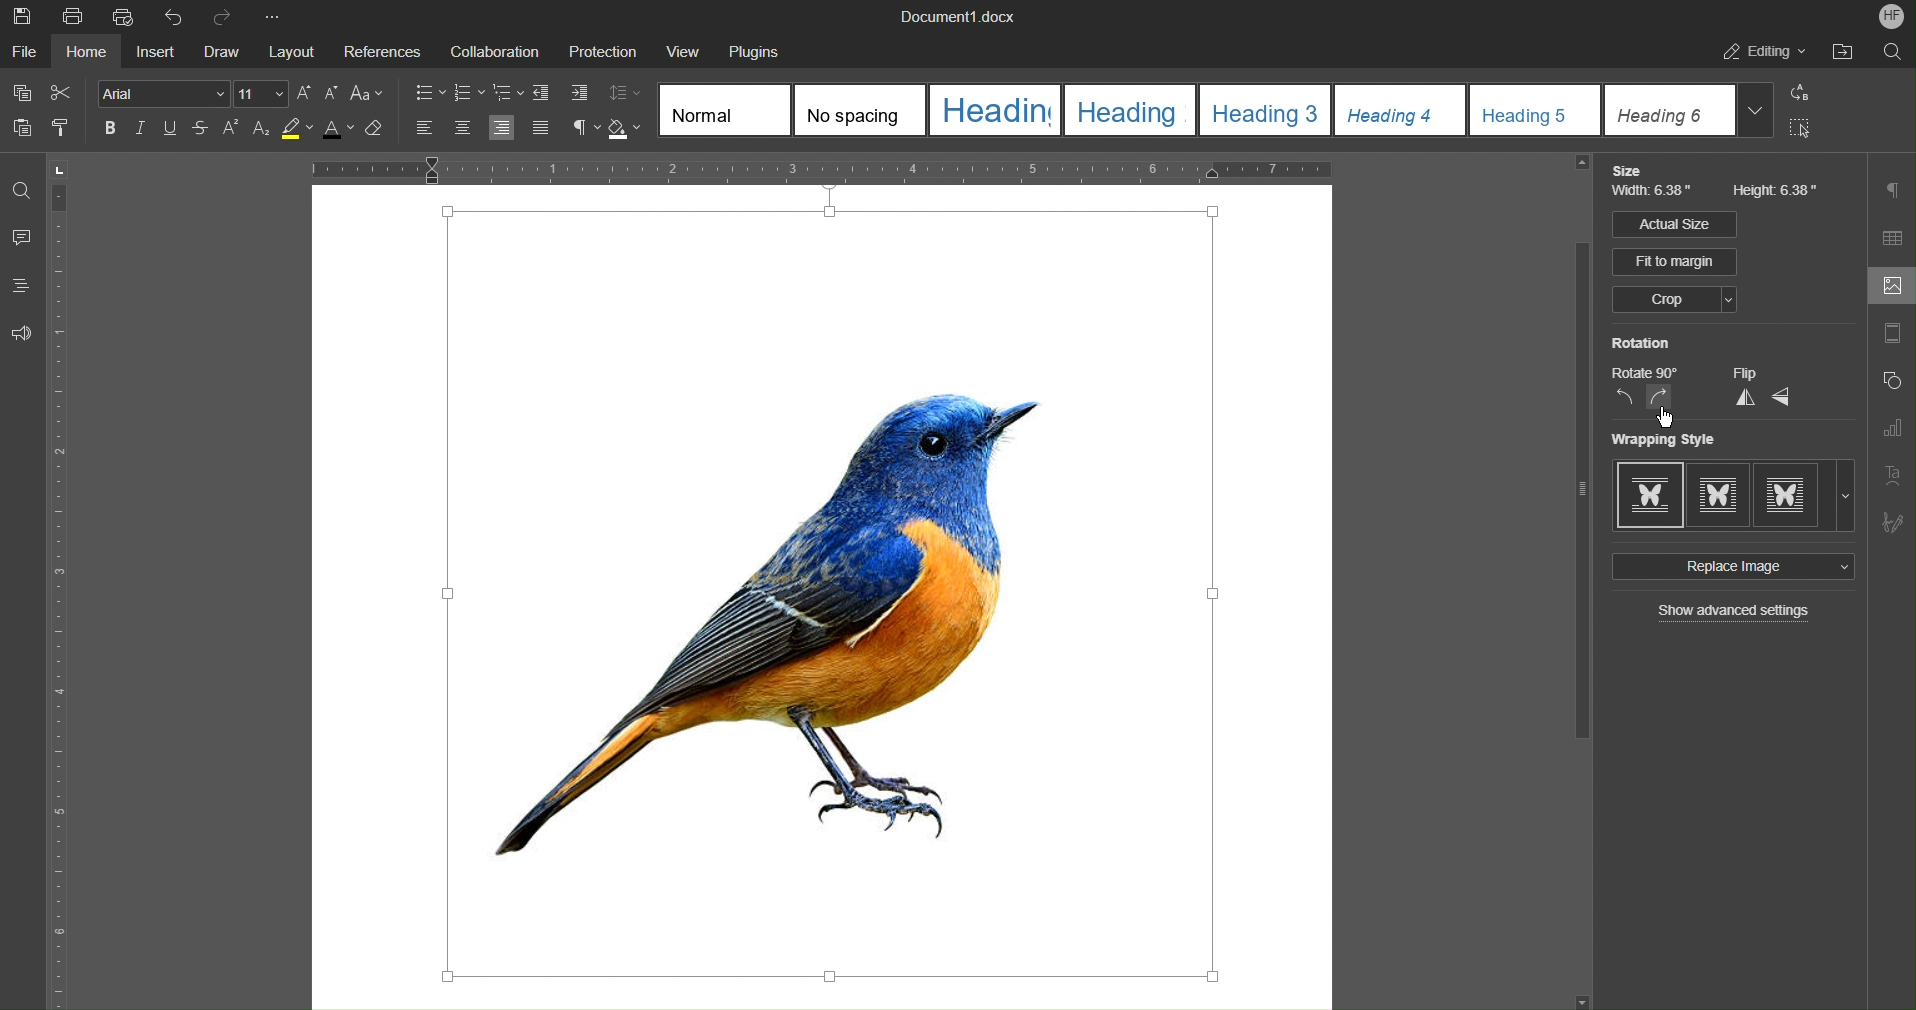 This screenshot has width=1916, height=1010. What do you see at coordinates (20, 93) in the screenshot?
I see `Copy` at bounding box center [20, 93].